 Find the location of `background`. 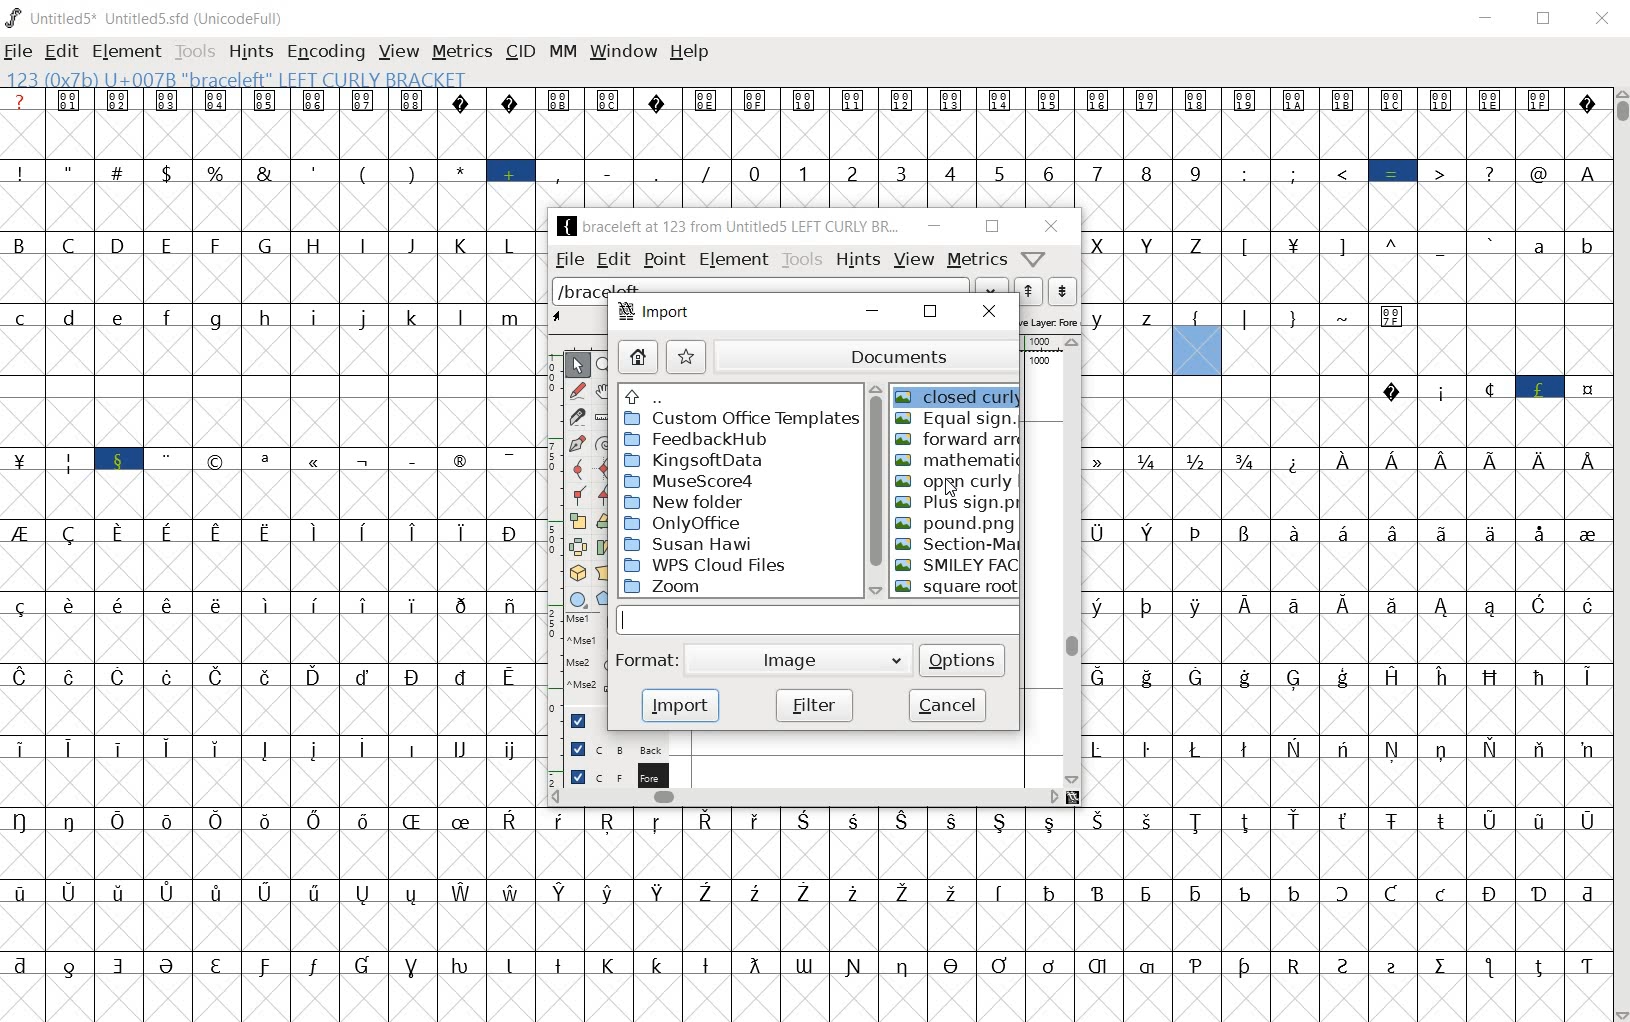

background is located at coordinates (608, 775).